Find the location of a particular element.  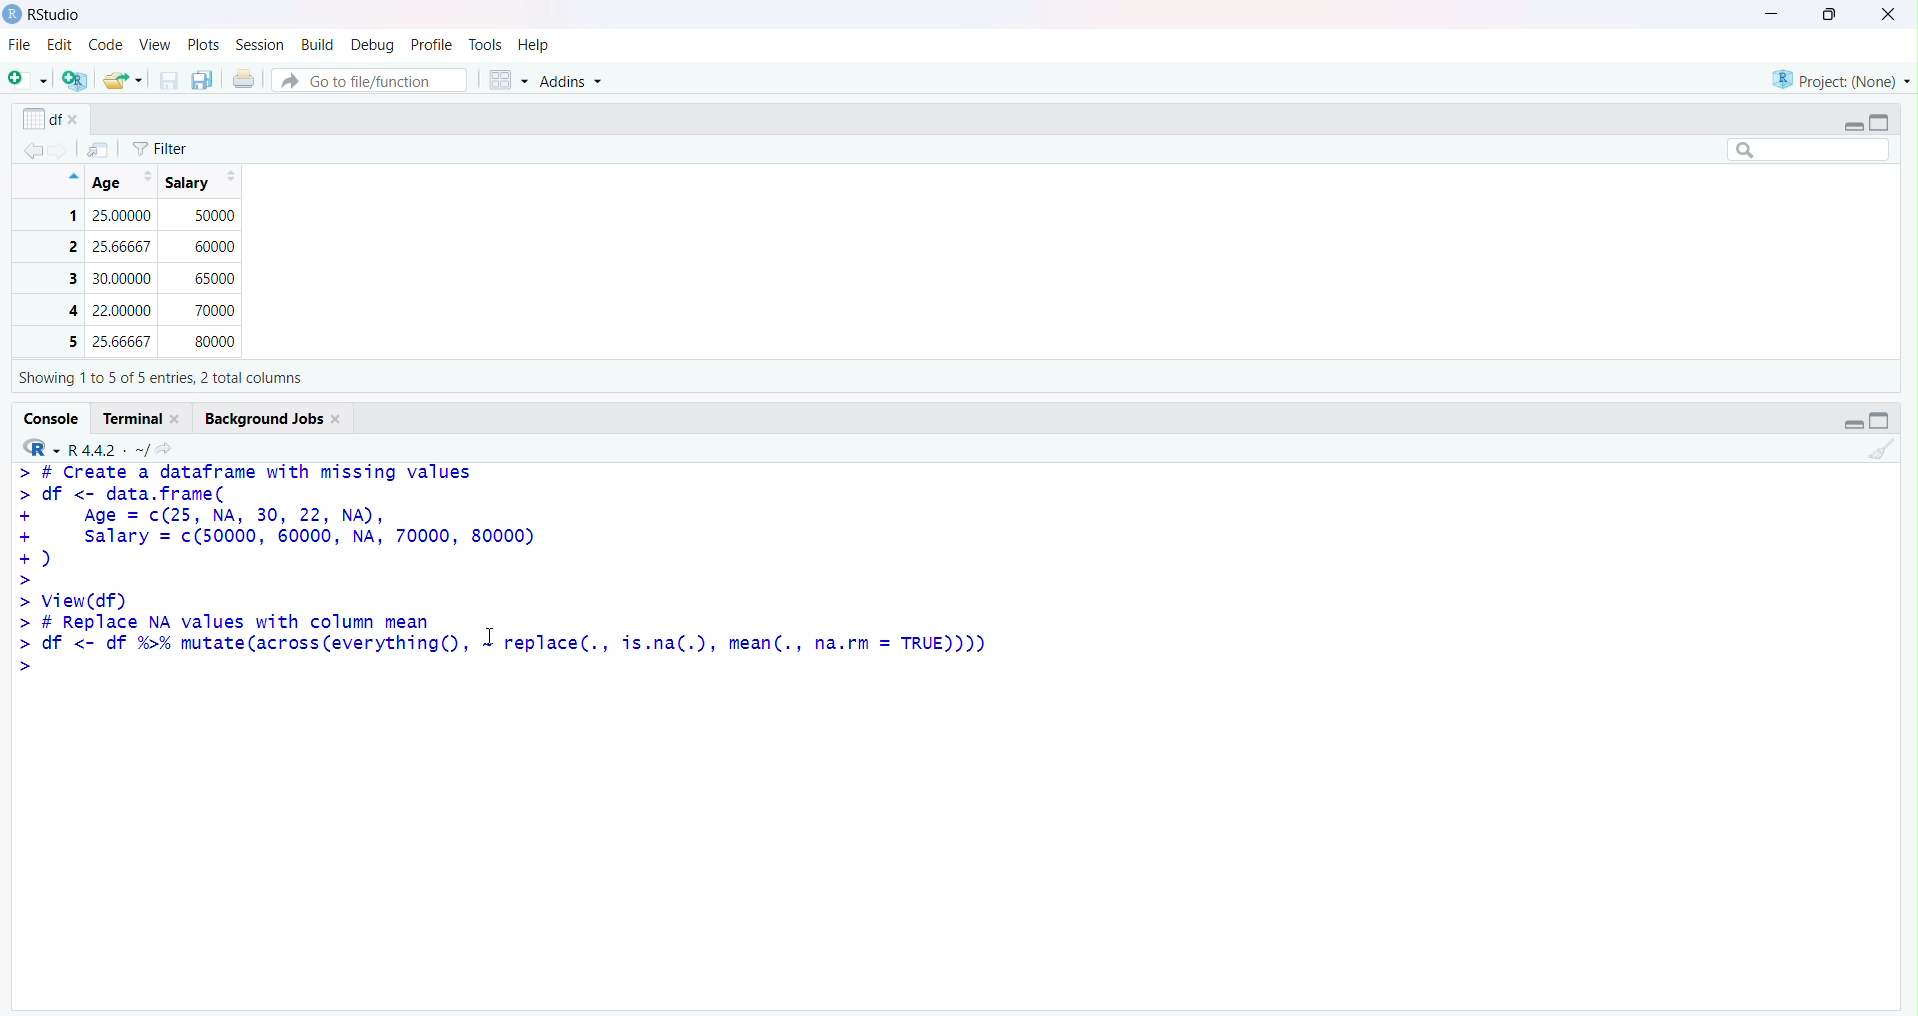

Minimize is located at coordinates (1852, 422).